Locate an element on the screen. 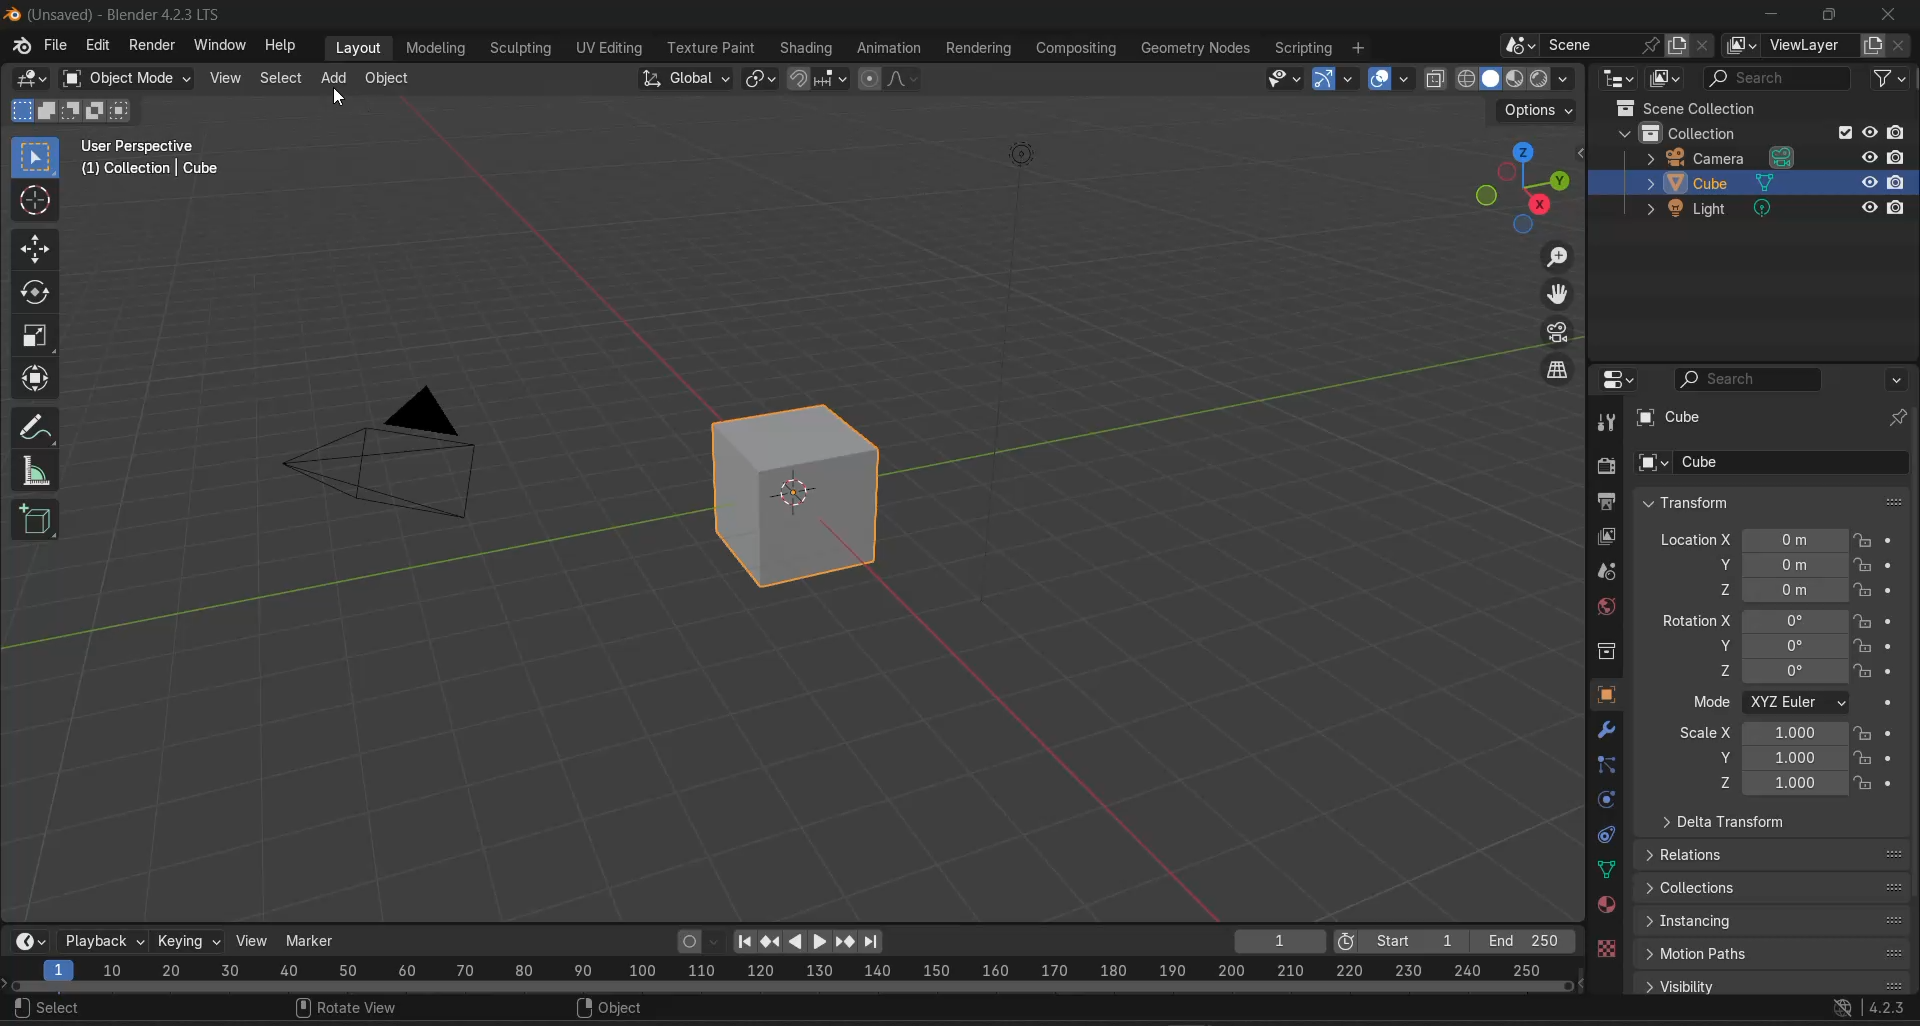 The image size is (1920, 1026). view layer name is located at coordinates (1812, 46).